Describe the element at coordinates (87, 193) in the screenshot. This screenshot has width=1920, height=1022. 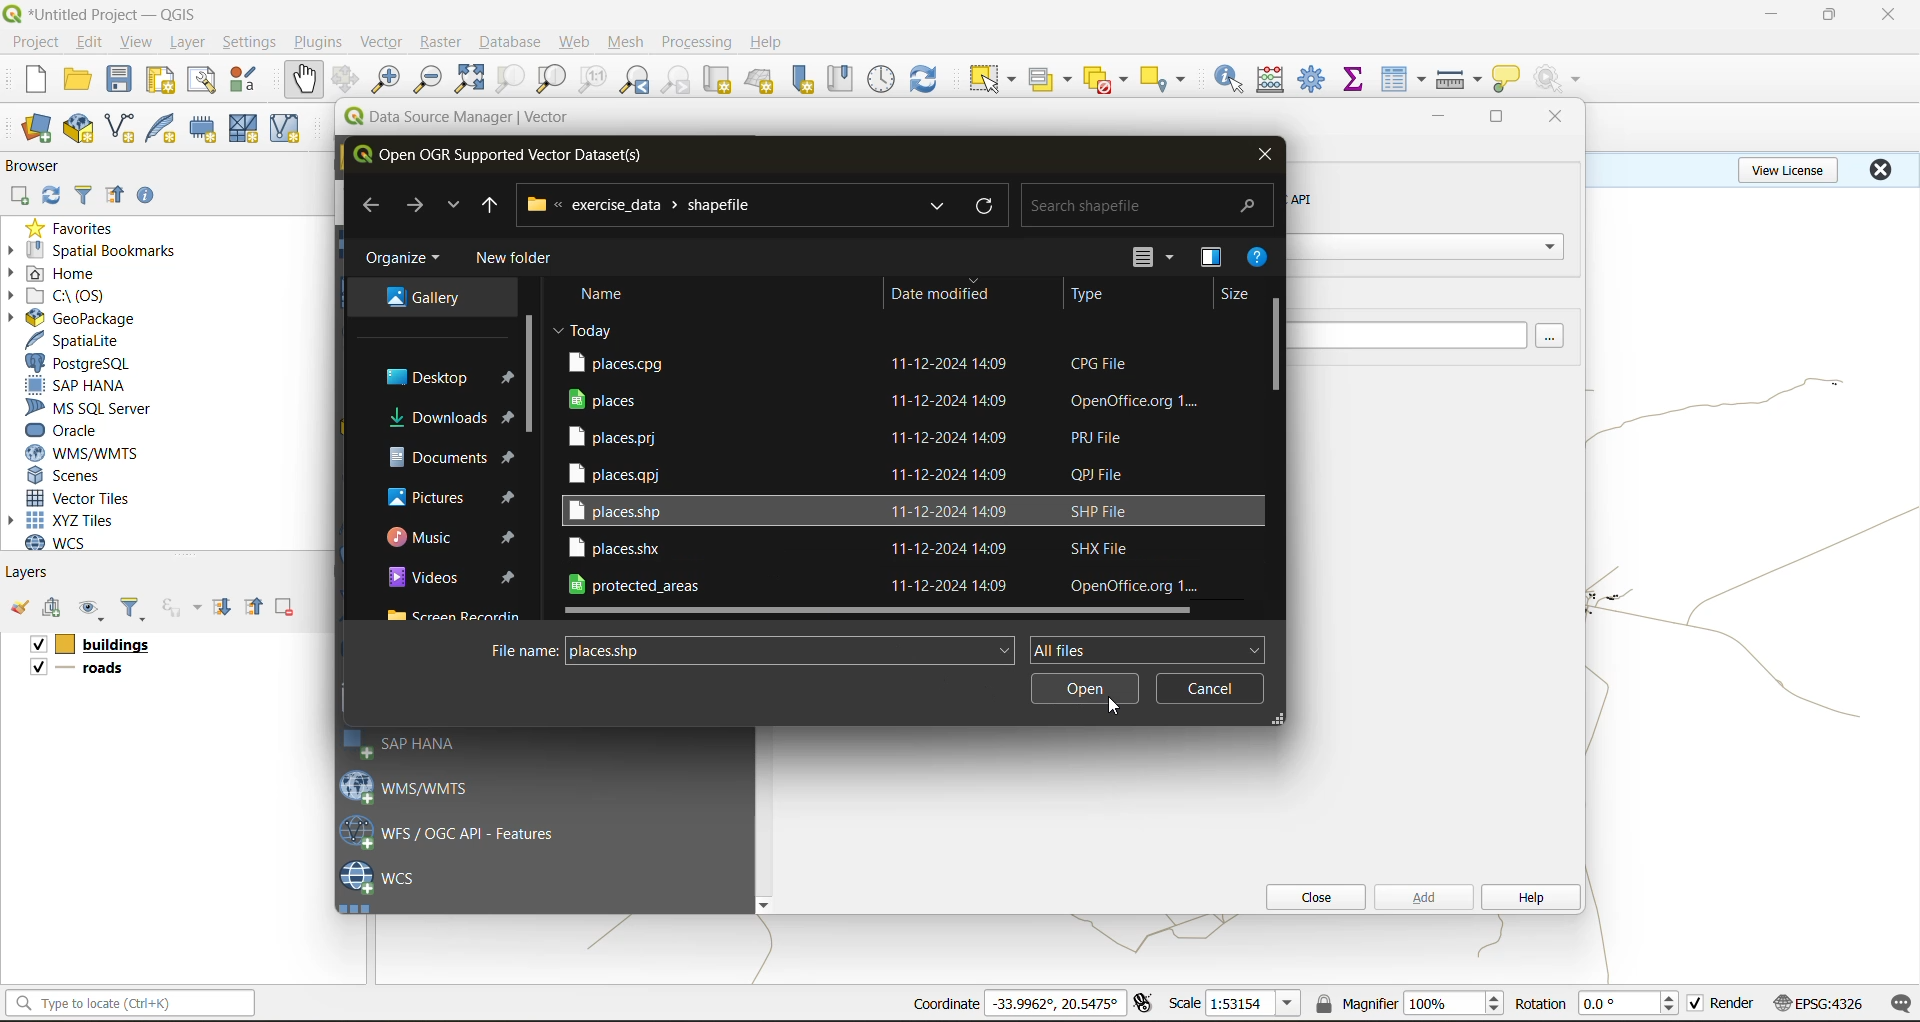
I see `filter` at that location.